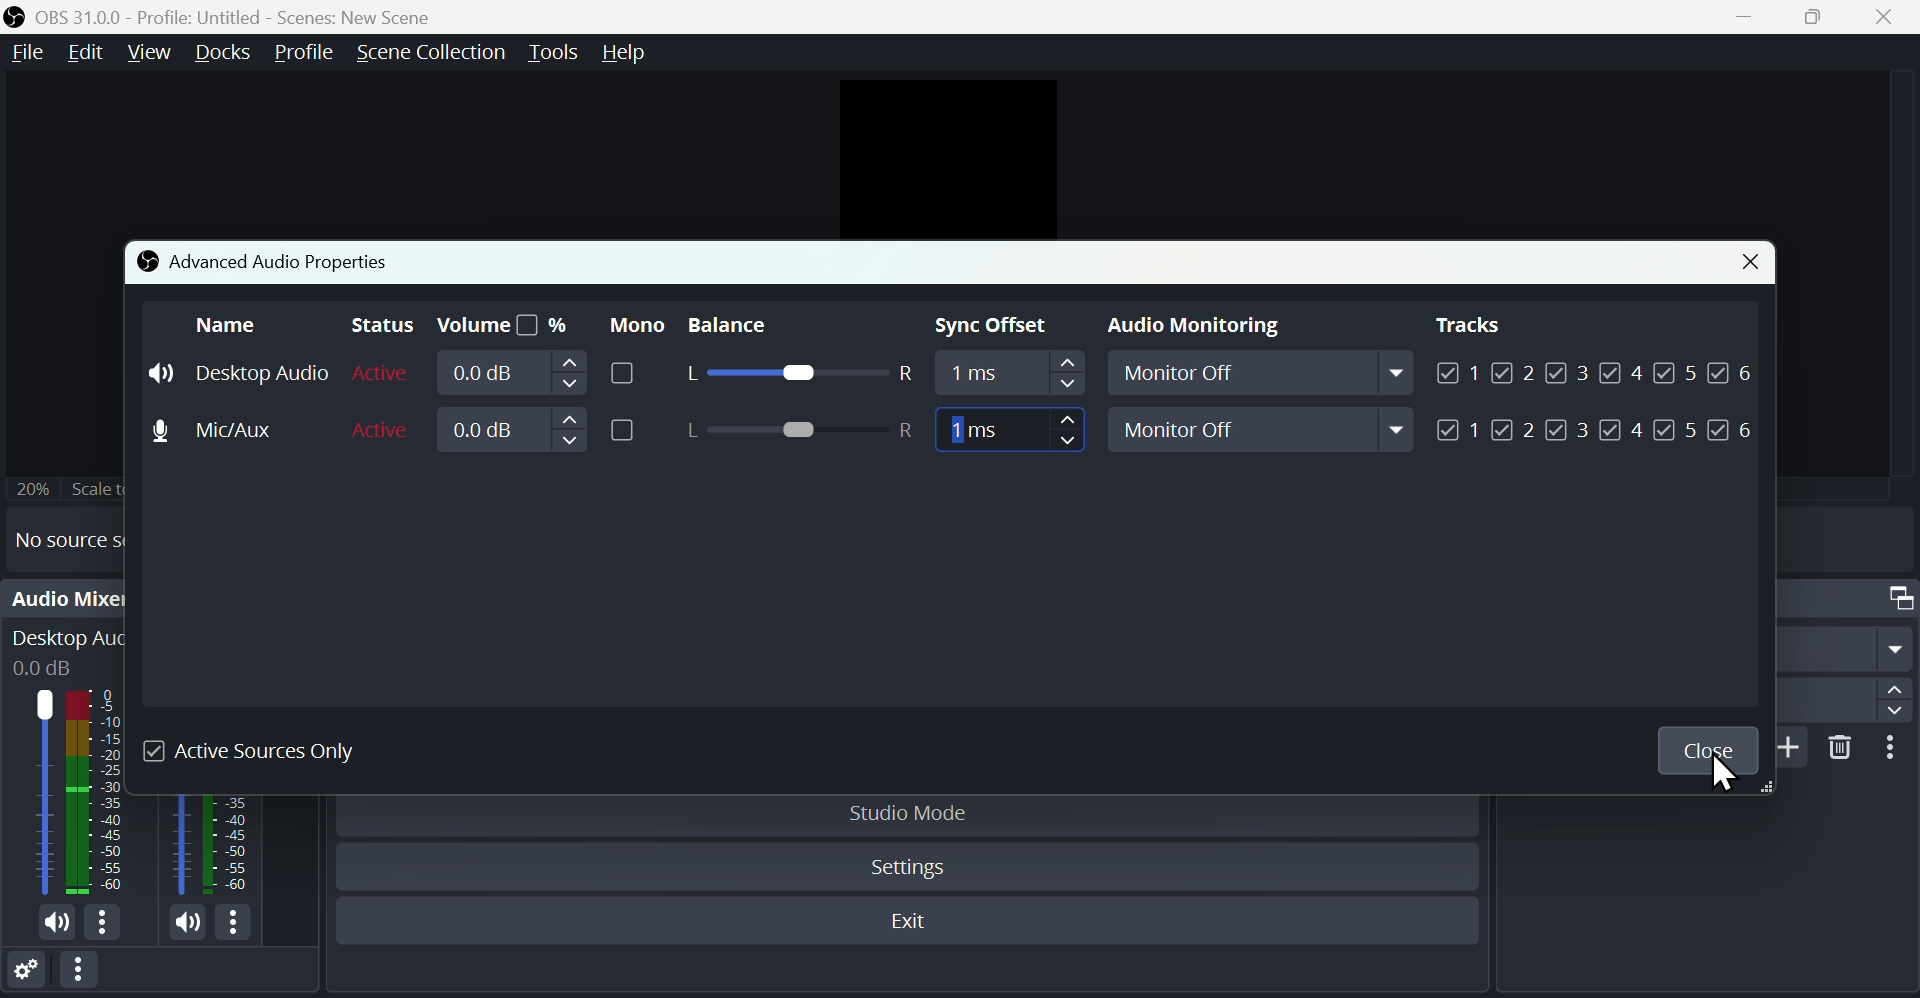  What do you see at coordinates (251, 16) in the screenshot?
I see `OBS 31.0 .0 profile: untitled Scene: New scene` at bounding box center [251, 16].